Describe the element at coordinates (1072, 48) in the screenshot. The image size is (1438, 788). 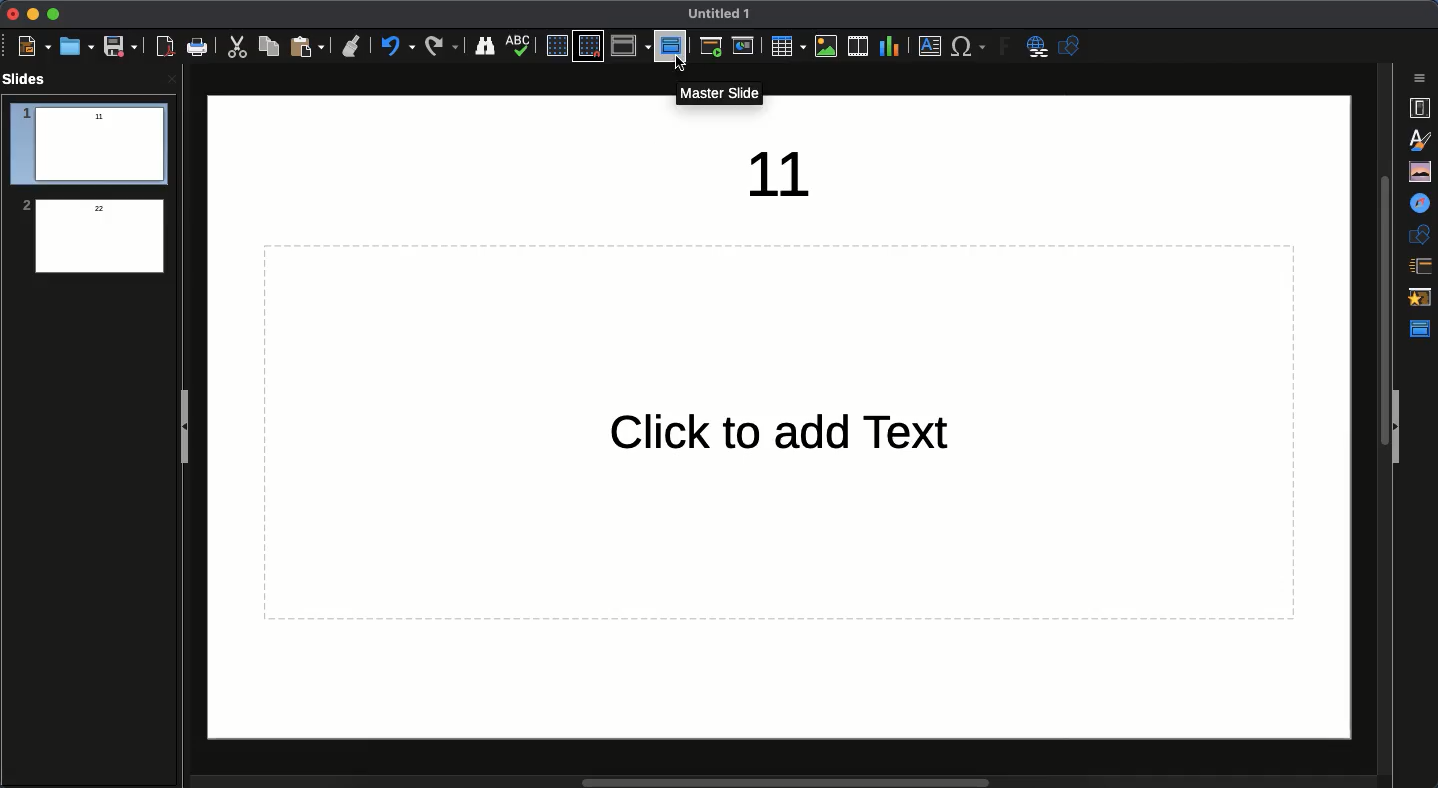
I see `Shapes` at that location.